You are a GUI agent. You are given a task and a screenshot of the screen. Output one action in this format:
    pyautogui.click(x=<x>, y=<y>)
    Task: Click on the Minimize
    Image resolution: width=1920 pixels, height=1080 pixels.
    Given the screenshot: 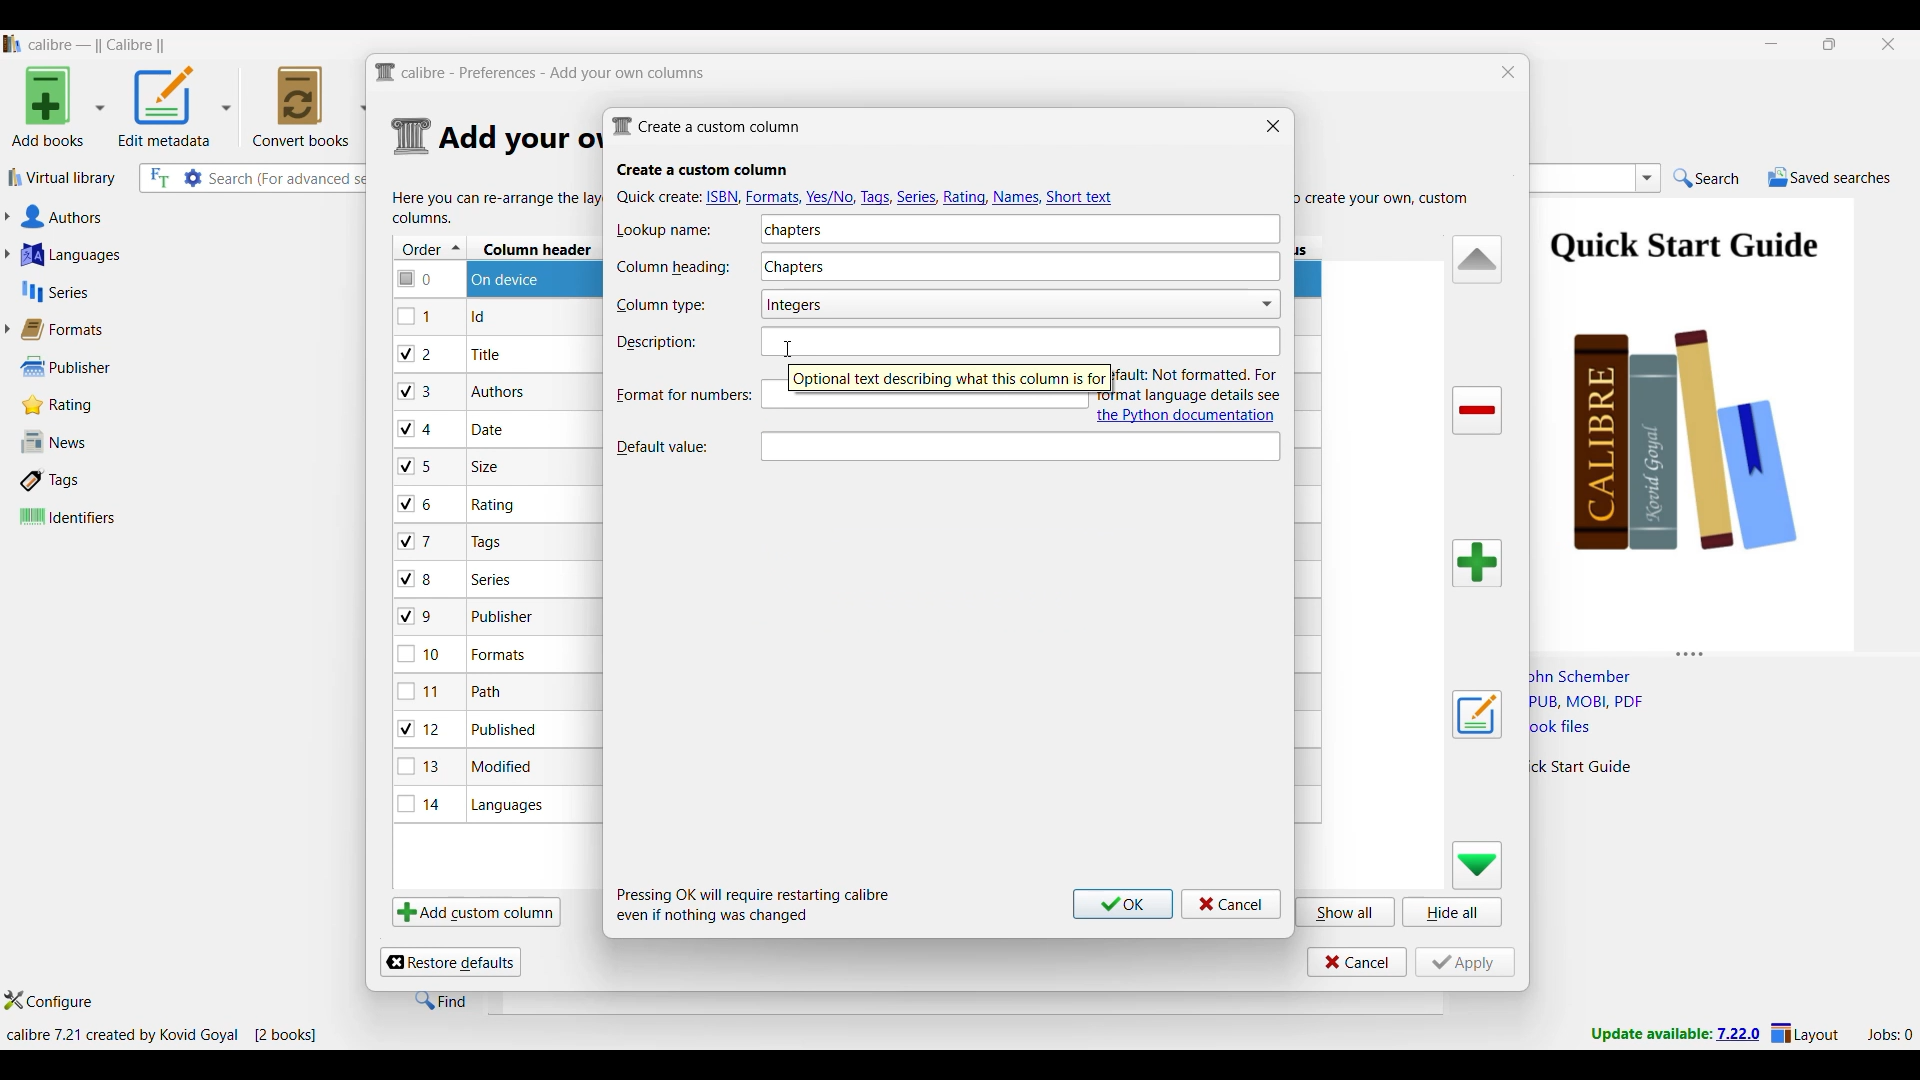 What is the action you would take?
    pyautogui.click(x=1772, y=44)
    